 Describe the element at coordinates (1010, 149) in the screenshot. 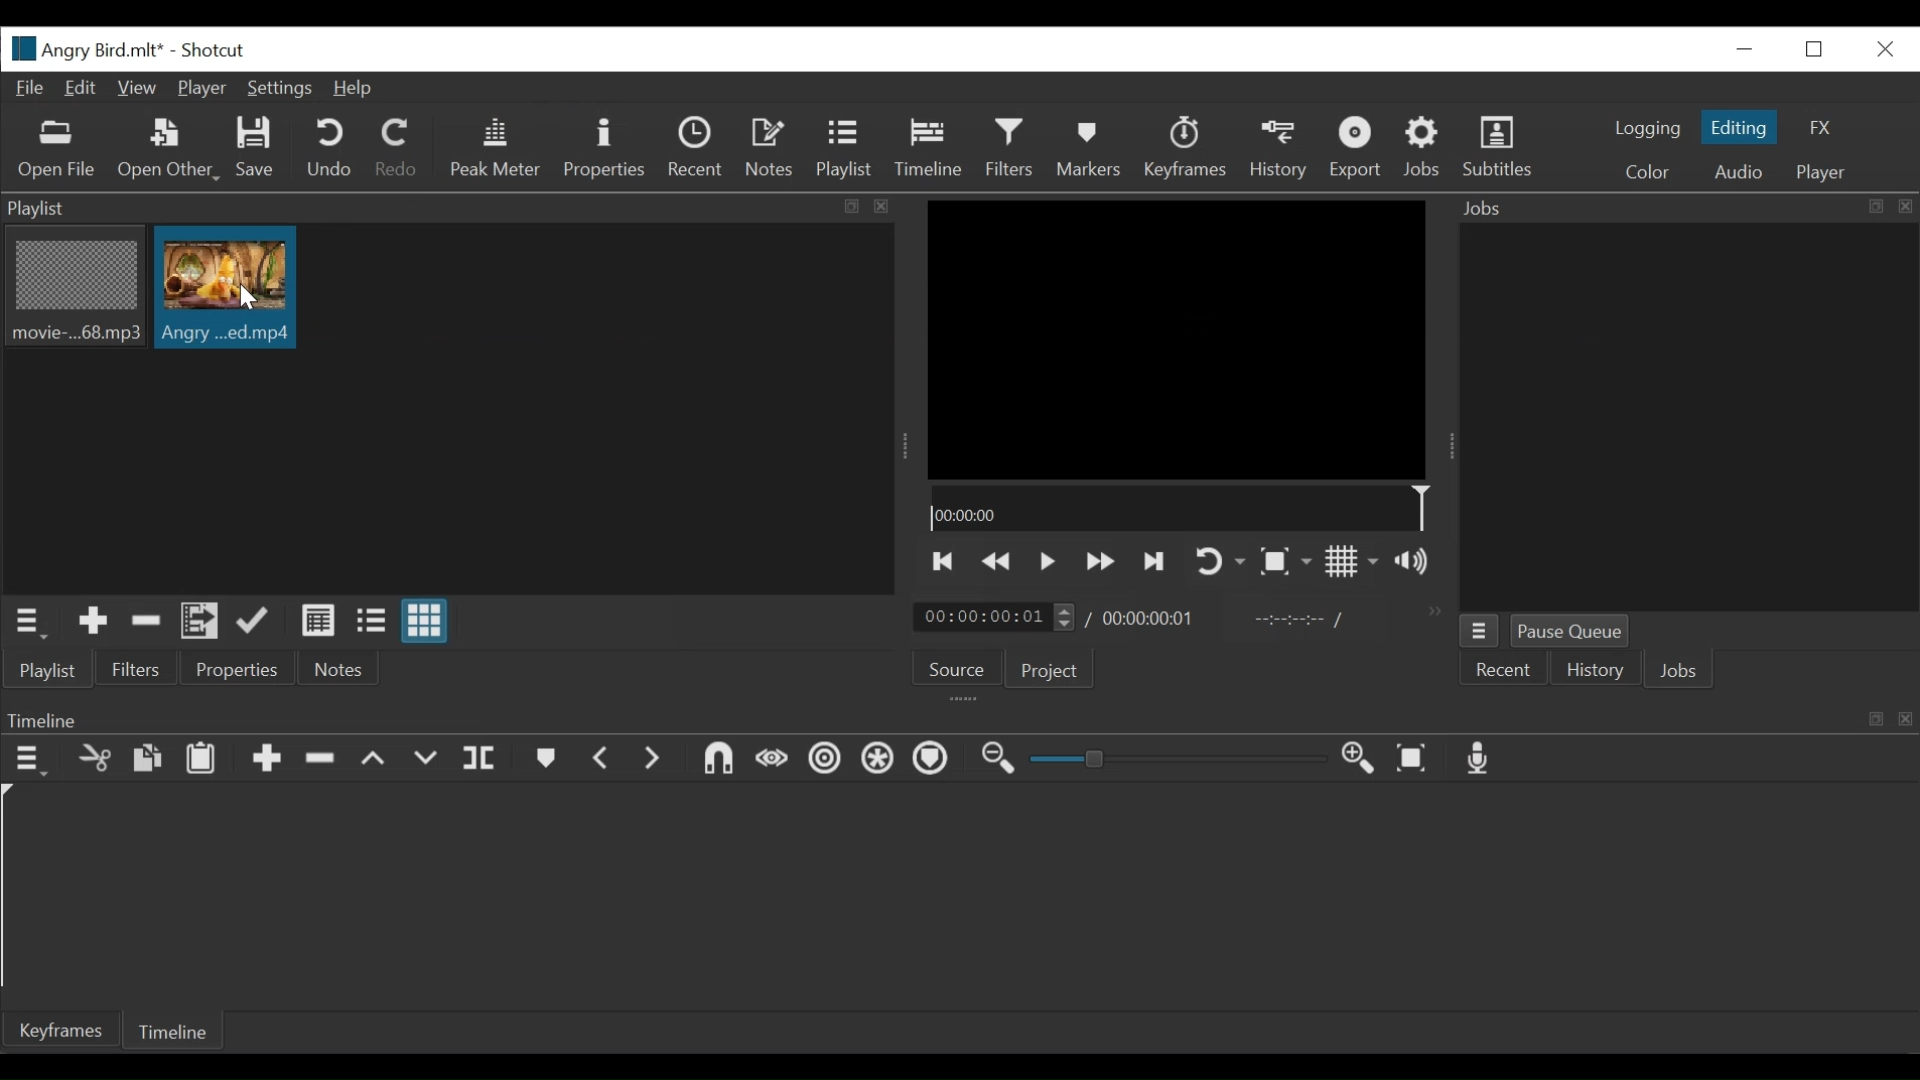

I see `Filters` at that location.